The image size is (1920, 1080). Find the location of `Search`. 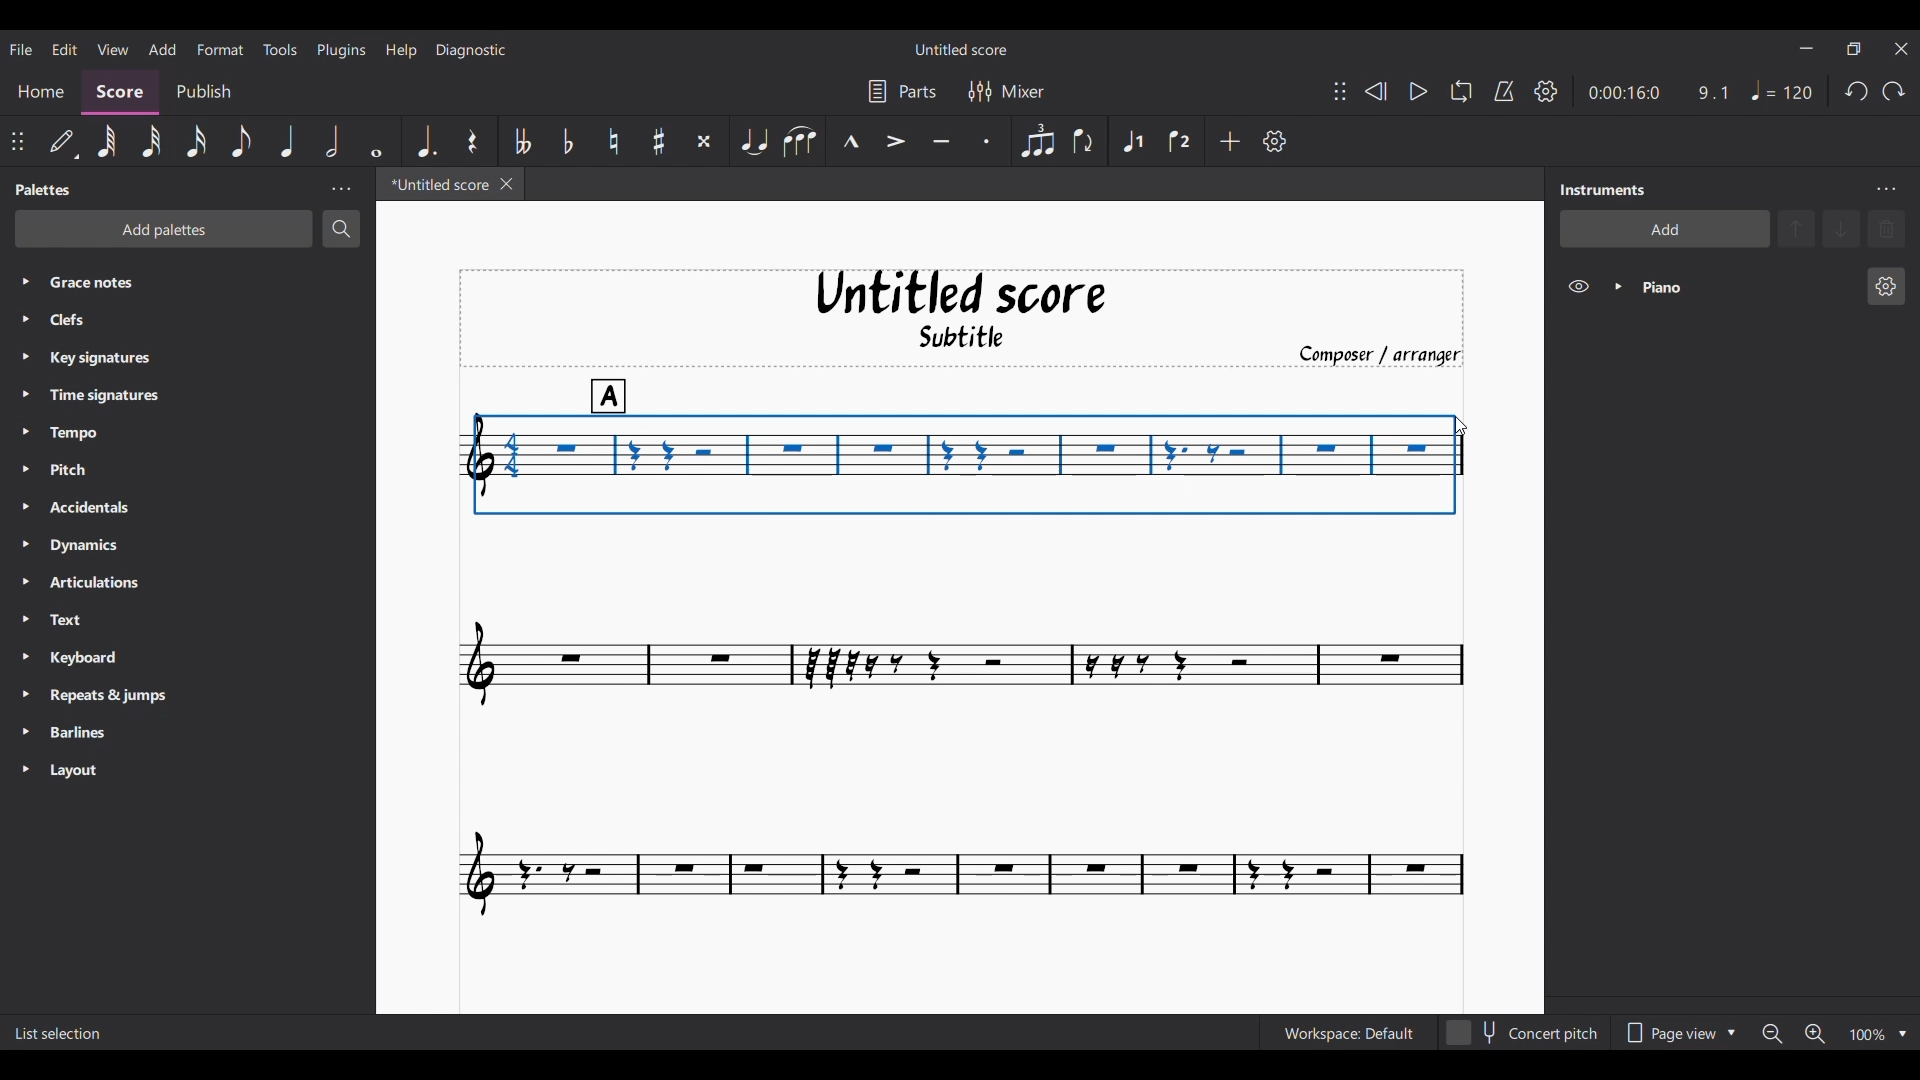

Search is located at coordinates (341, 228).